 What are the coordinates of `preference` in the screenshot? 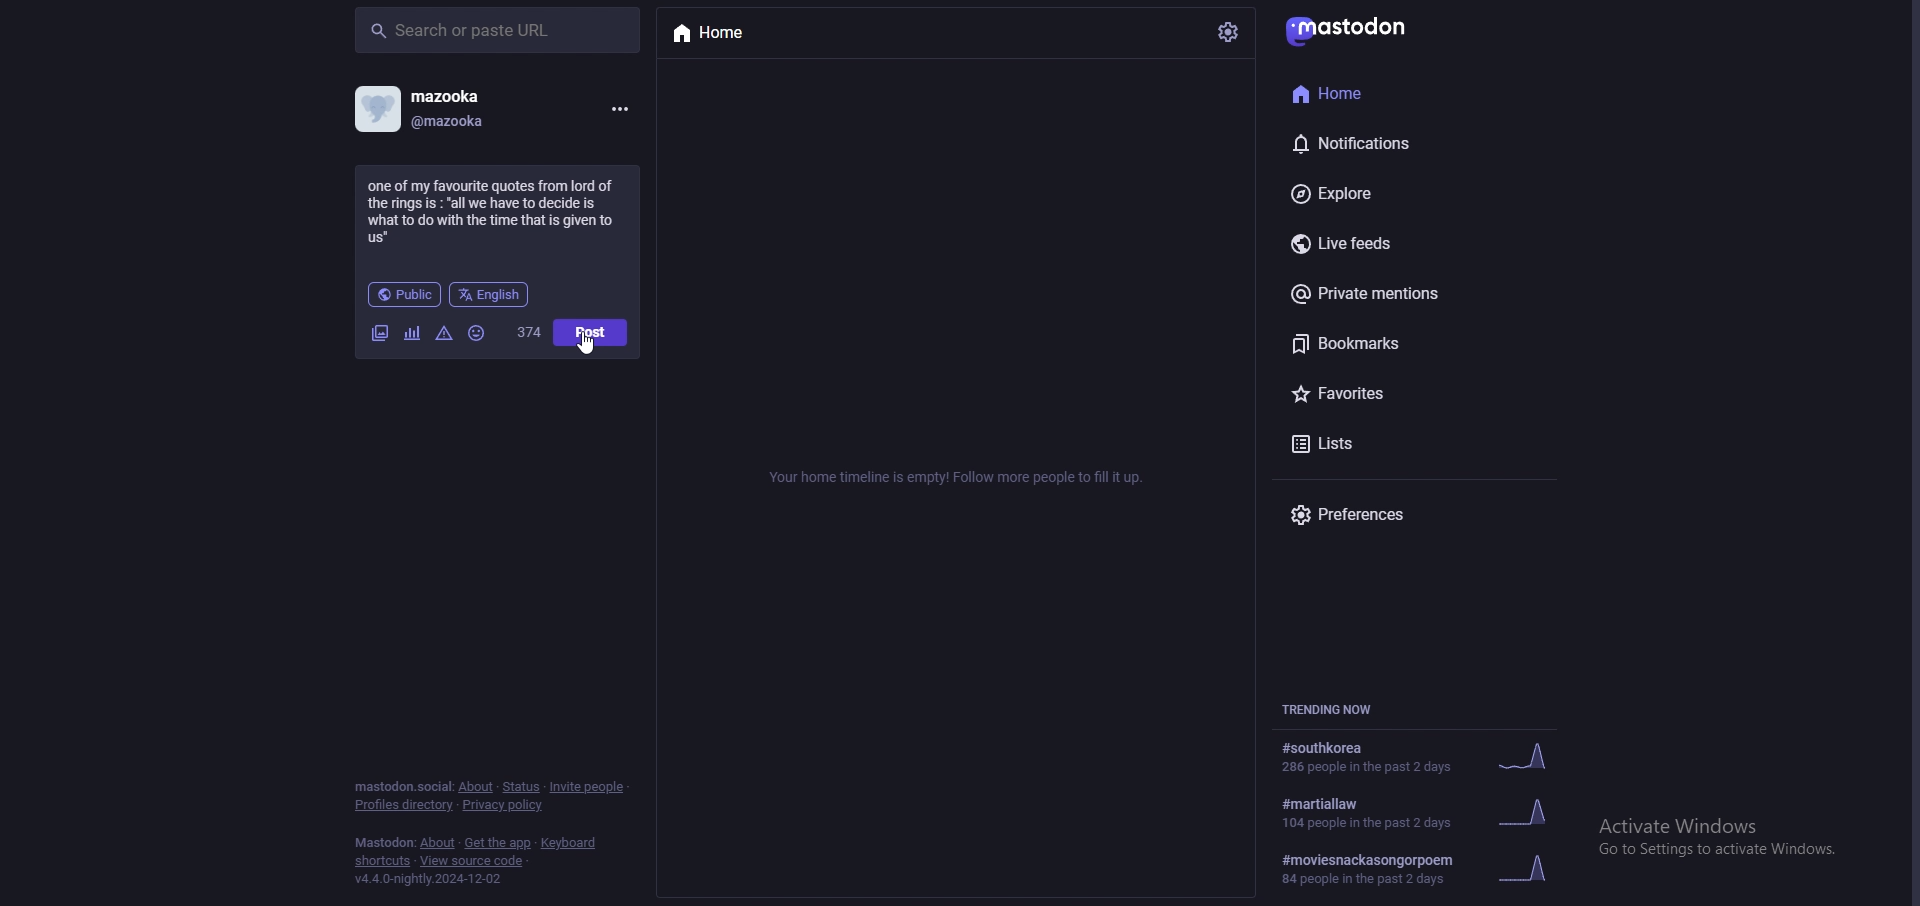 It's located at (1364, 515).